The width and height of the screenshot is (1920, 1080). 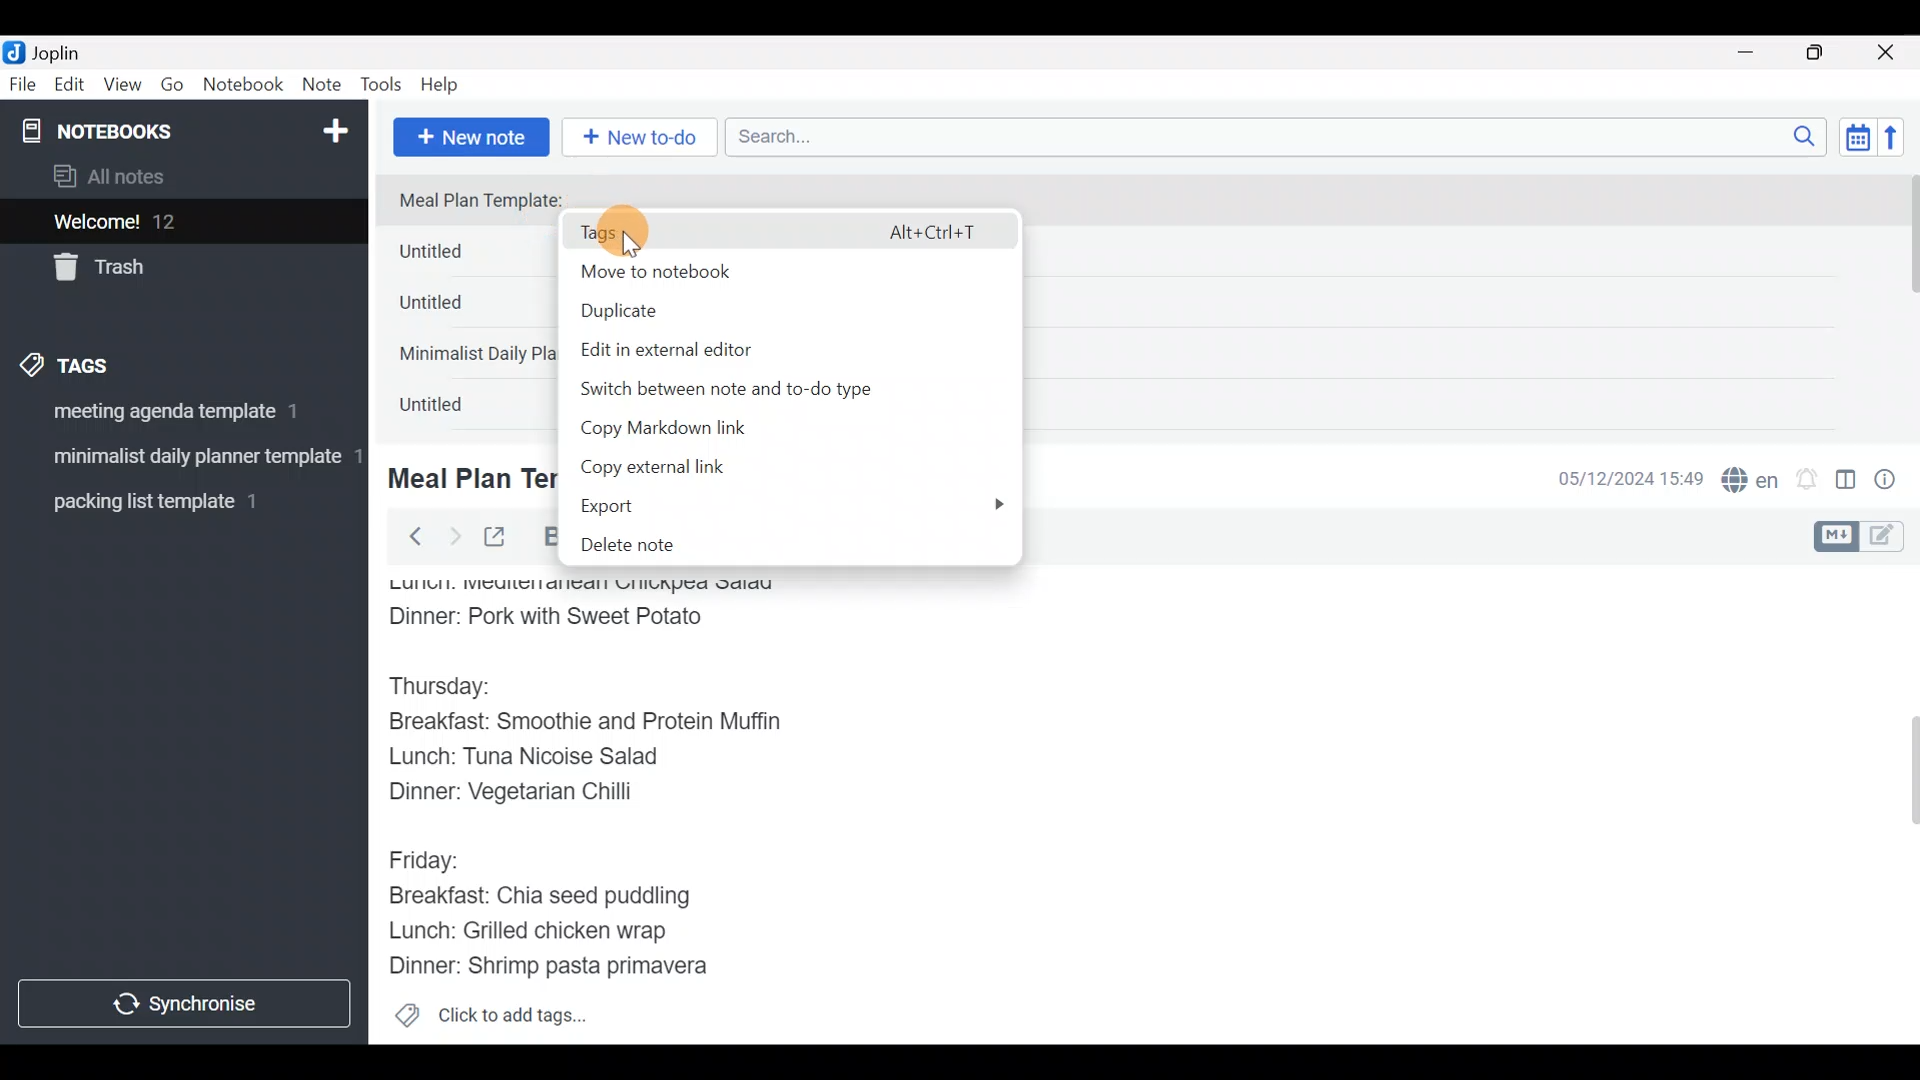 I want to click on Tags  Alt+Ctrl+T, so click(x=785, y=233).